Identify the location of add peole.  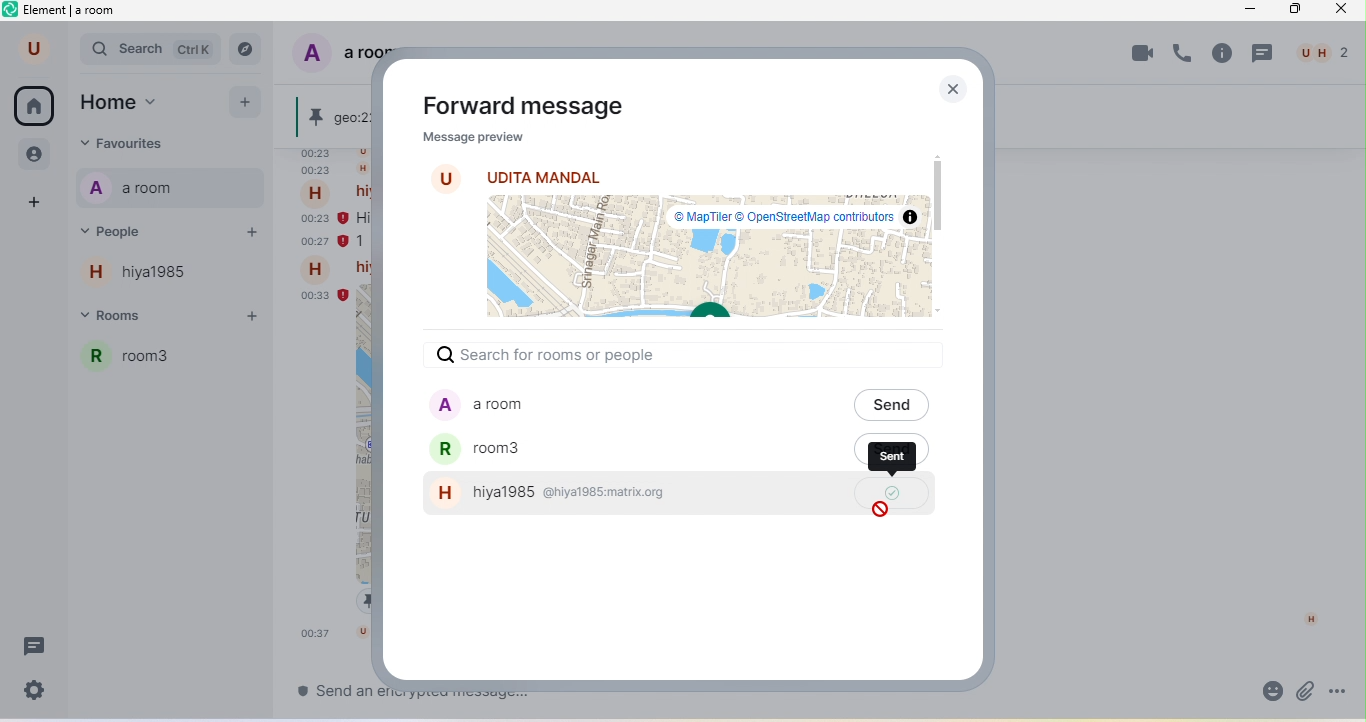
(250, 236).